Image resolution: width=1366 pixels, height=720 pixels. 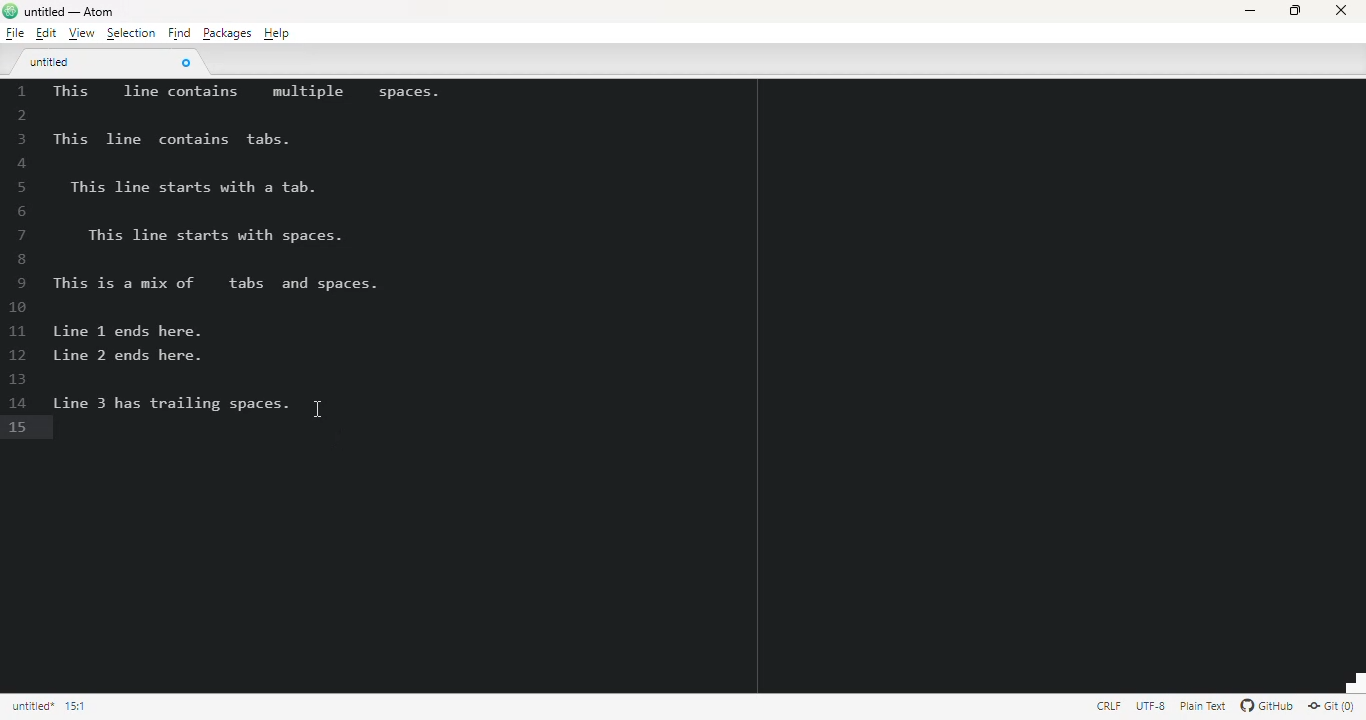 What do you see at coordinates (76, 705) in the screenshot?
I see `line 15, column 1` at bounding box center [76, 705].